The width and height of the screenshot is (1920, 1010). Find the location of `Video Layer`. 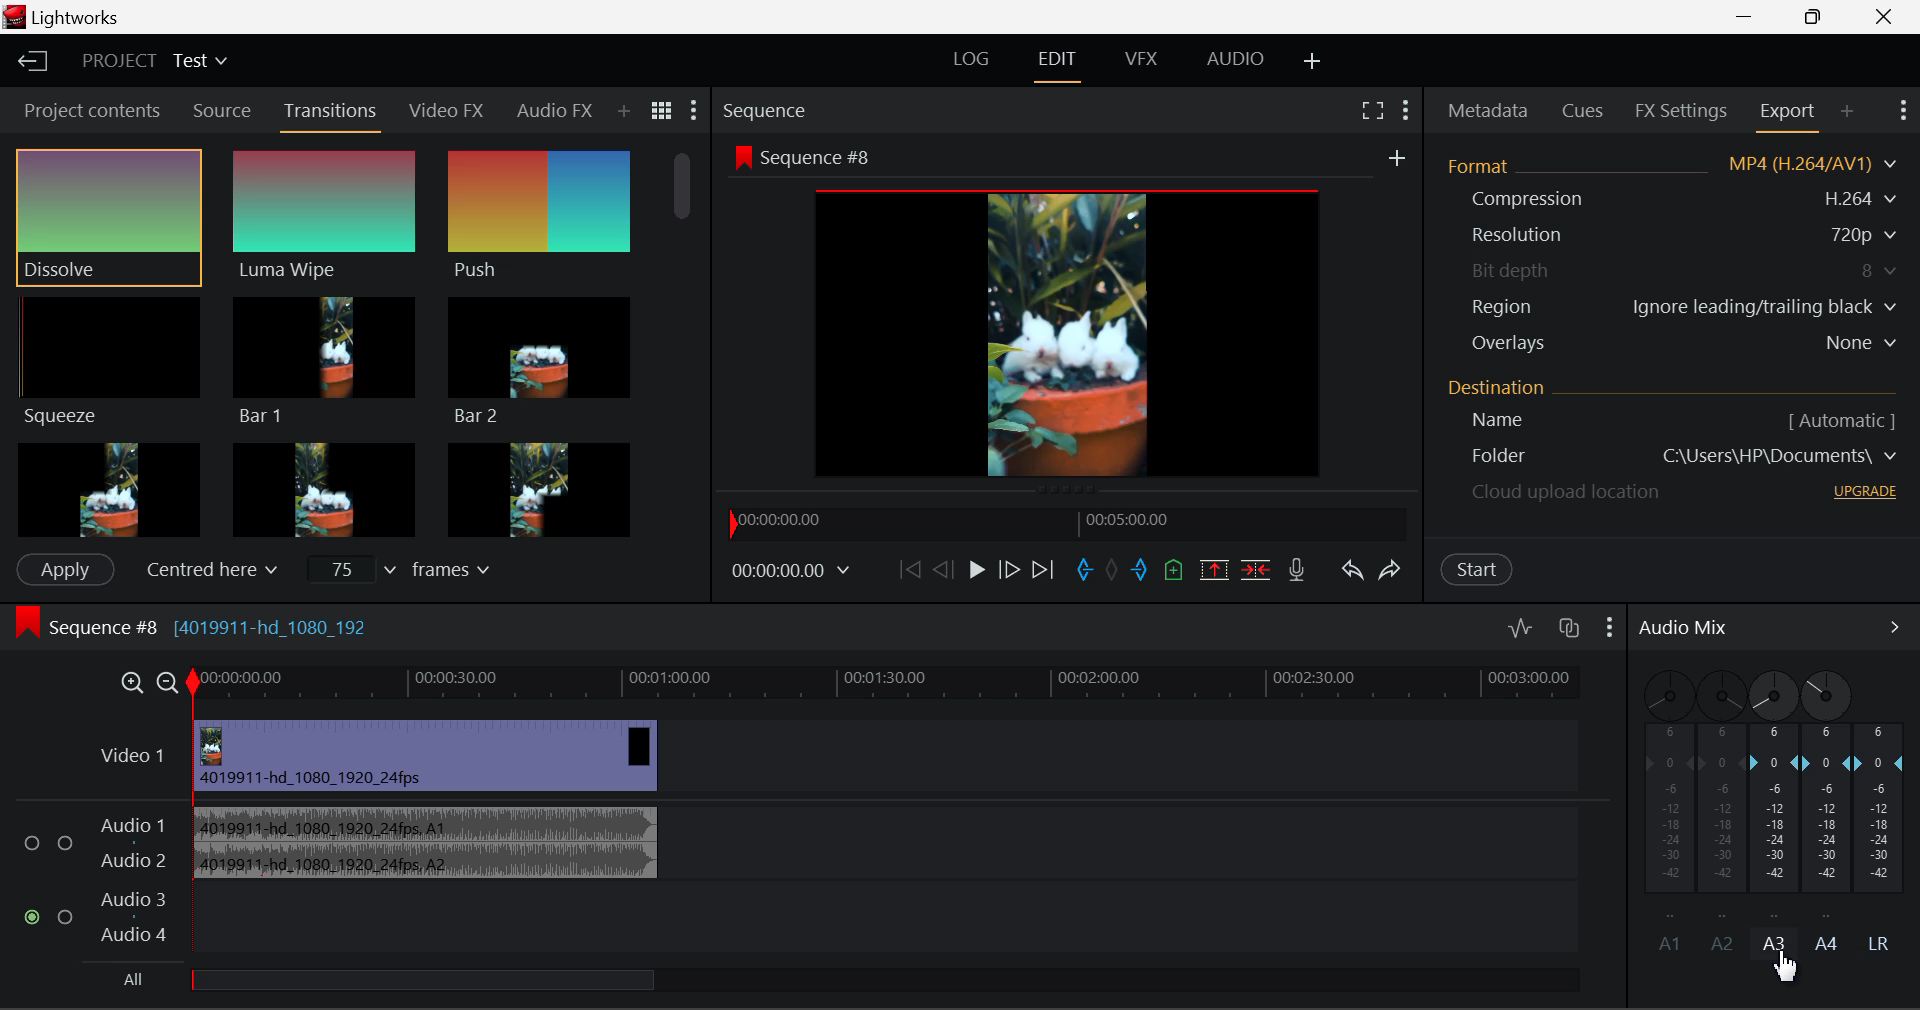

Video Layer is located at coordinates (857, 755).